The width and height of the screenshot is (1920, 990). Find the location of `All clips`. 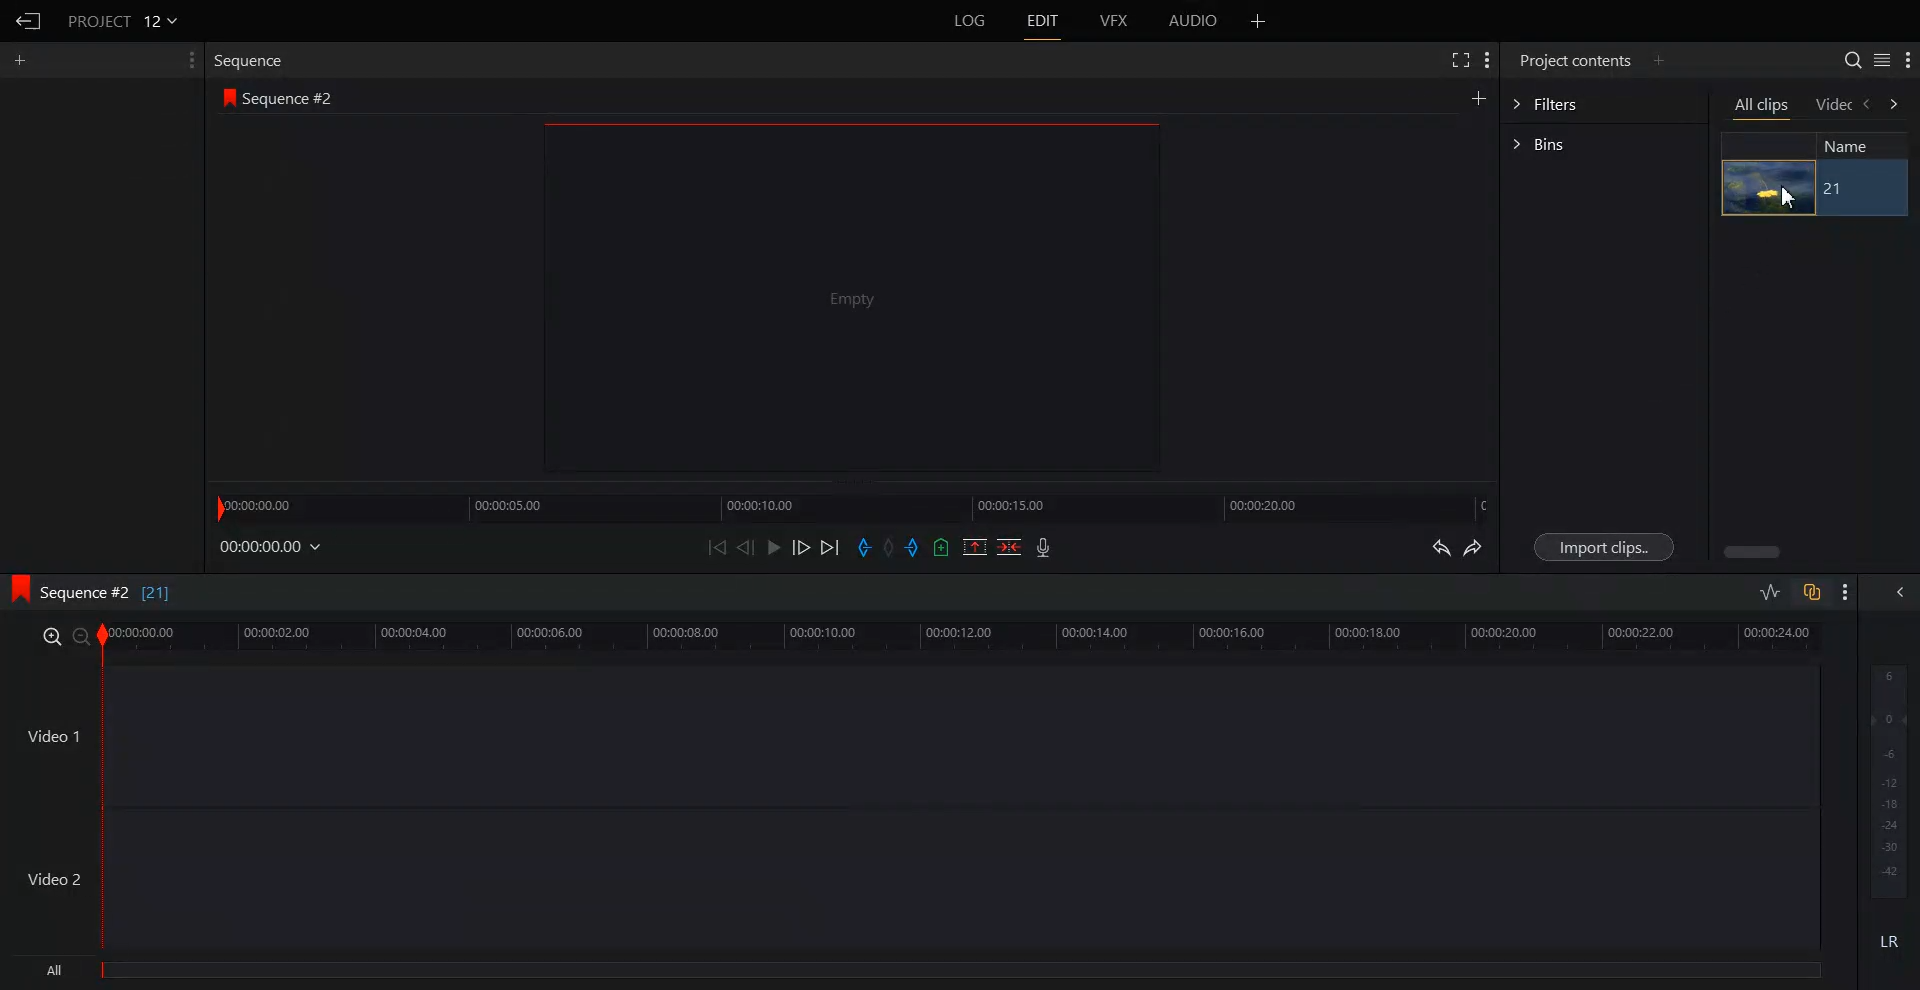

All clips is located at coordinates (1761, 106).